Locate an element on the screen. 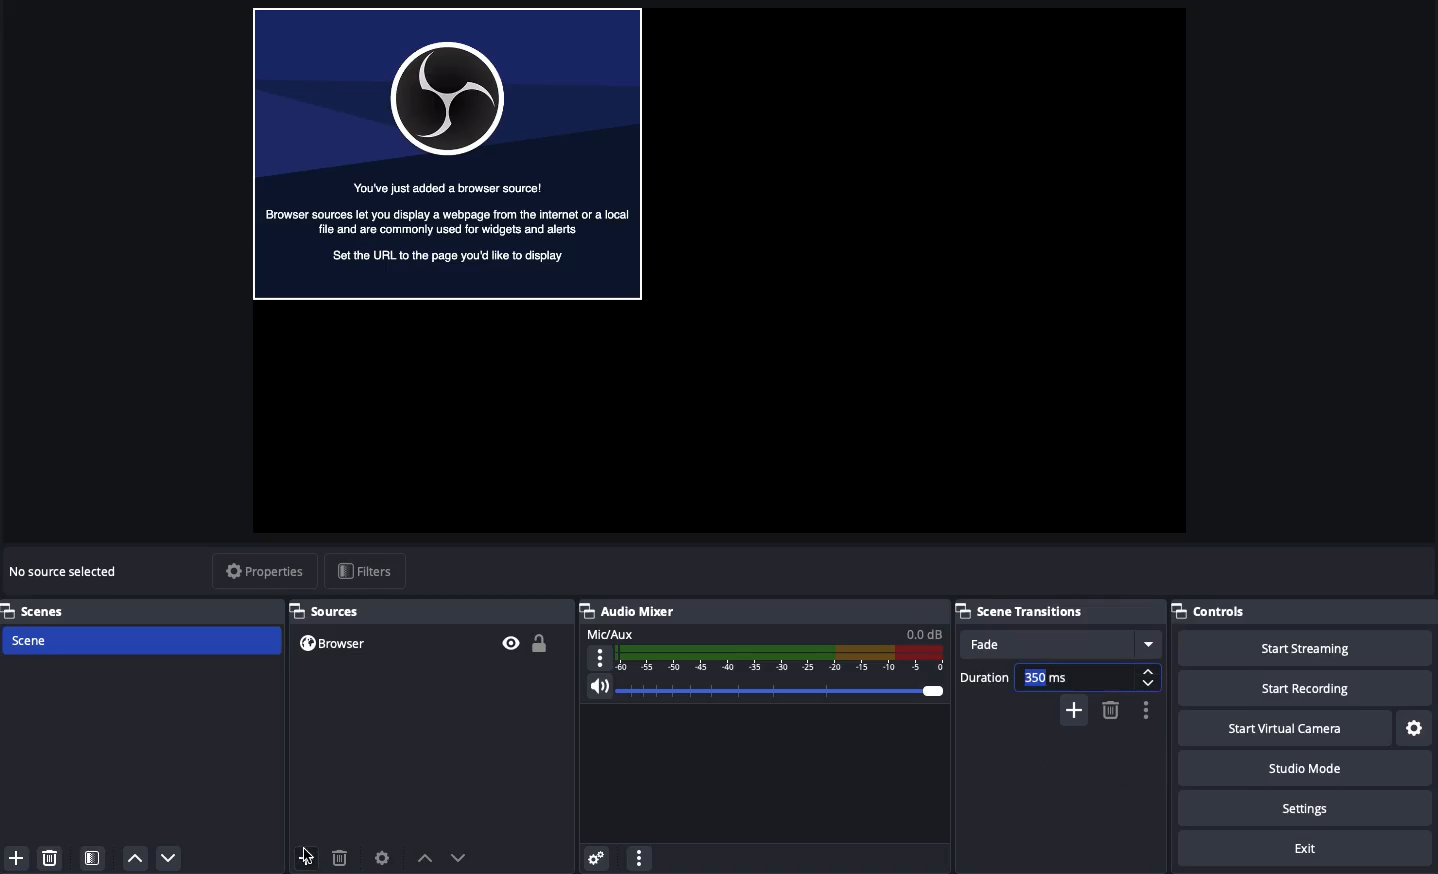 This screenshot has height=874, width=1438. Studio mode is located at coordinates (1305, 771).